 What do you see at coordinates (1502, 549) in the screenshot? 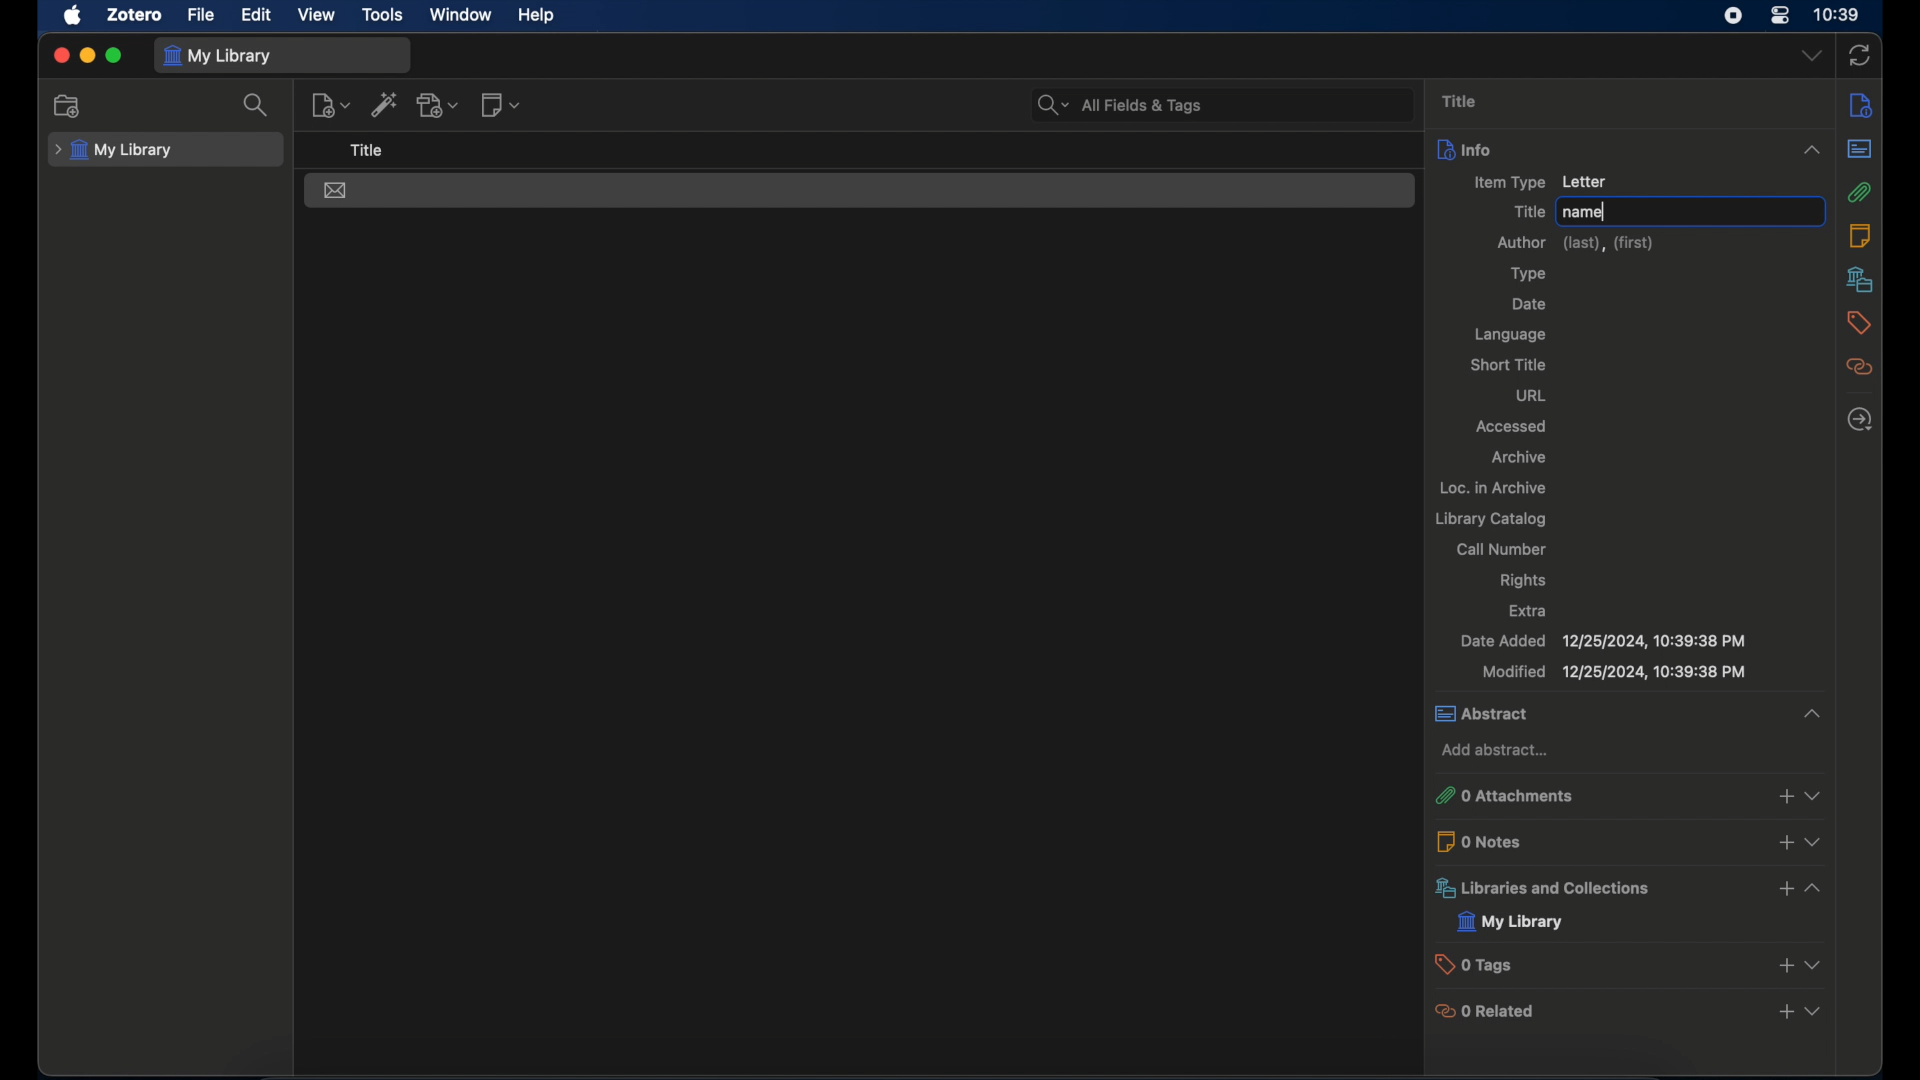
I see `call number` at bounding box center [1502, 549].